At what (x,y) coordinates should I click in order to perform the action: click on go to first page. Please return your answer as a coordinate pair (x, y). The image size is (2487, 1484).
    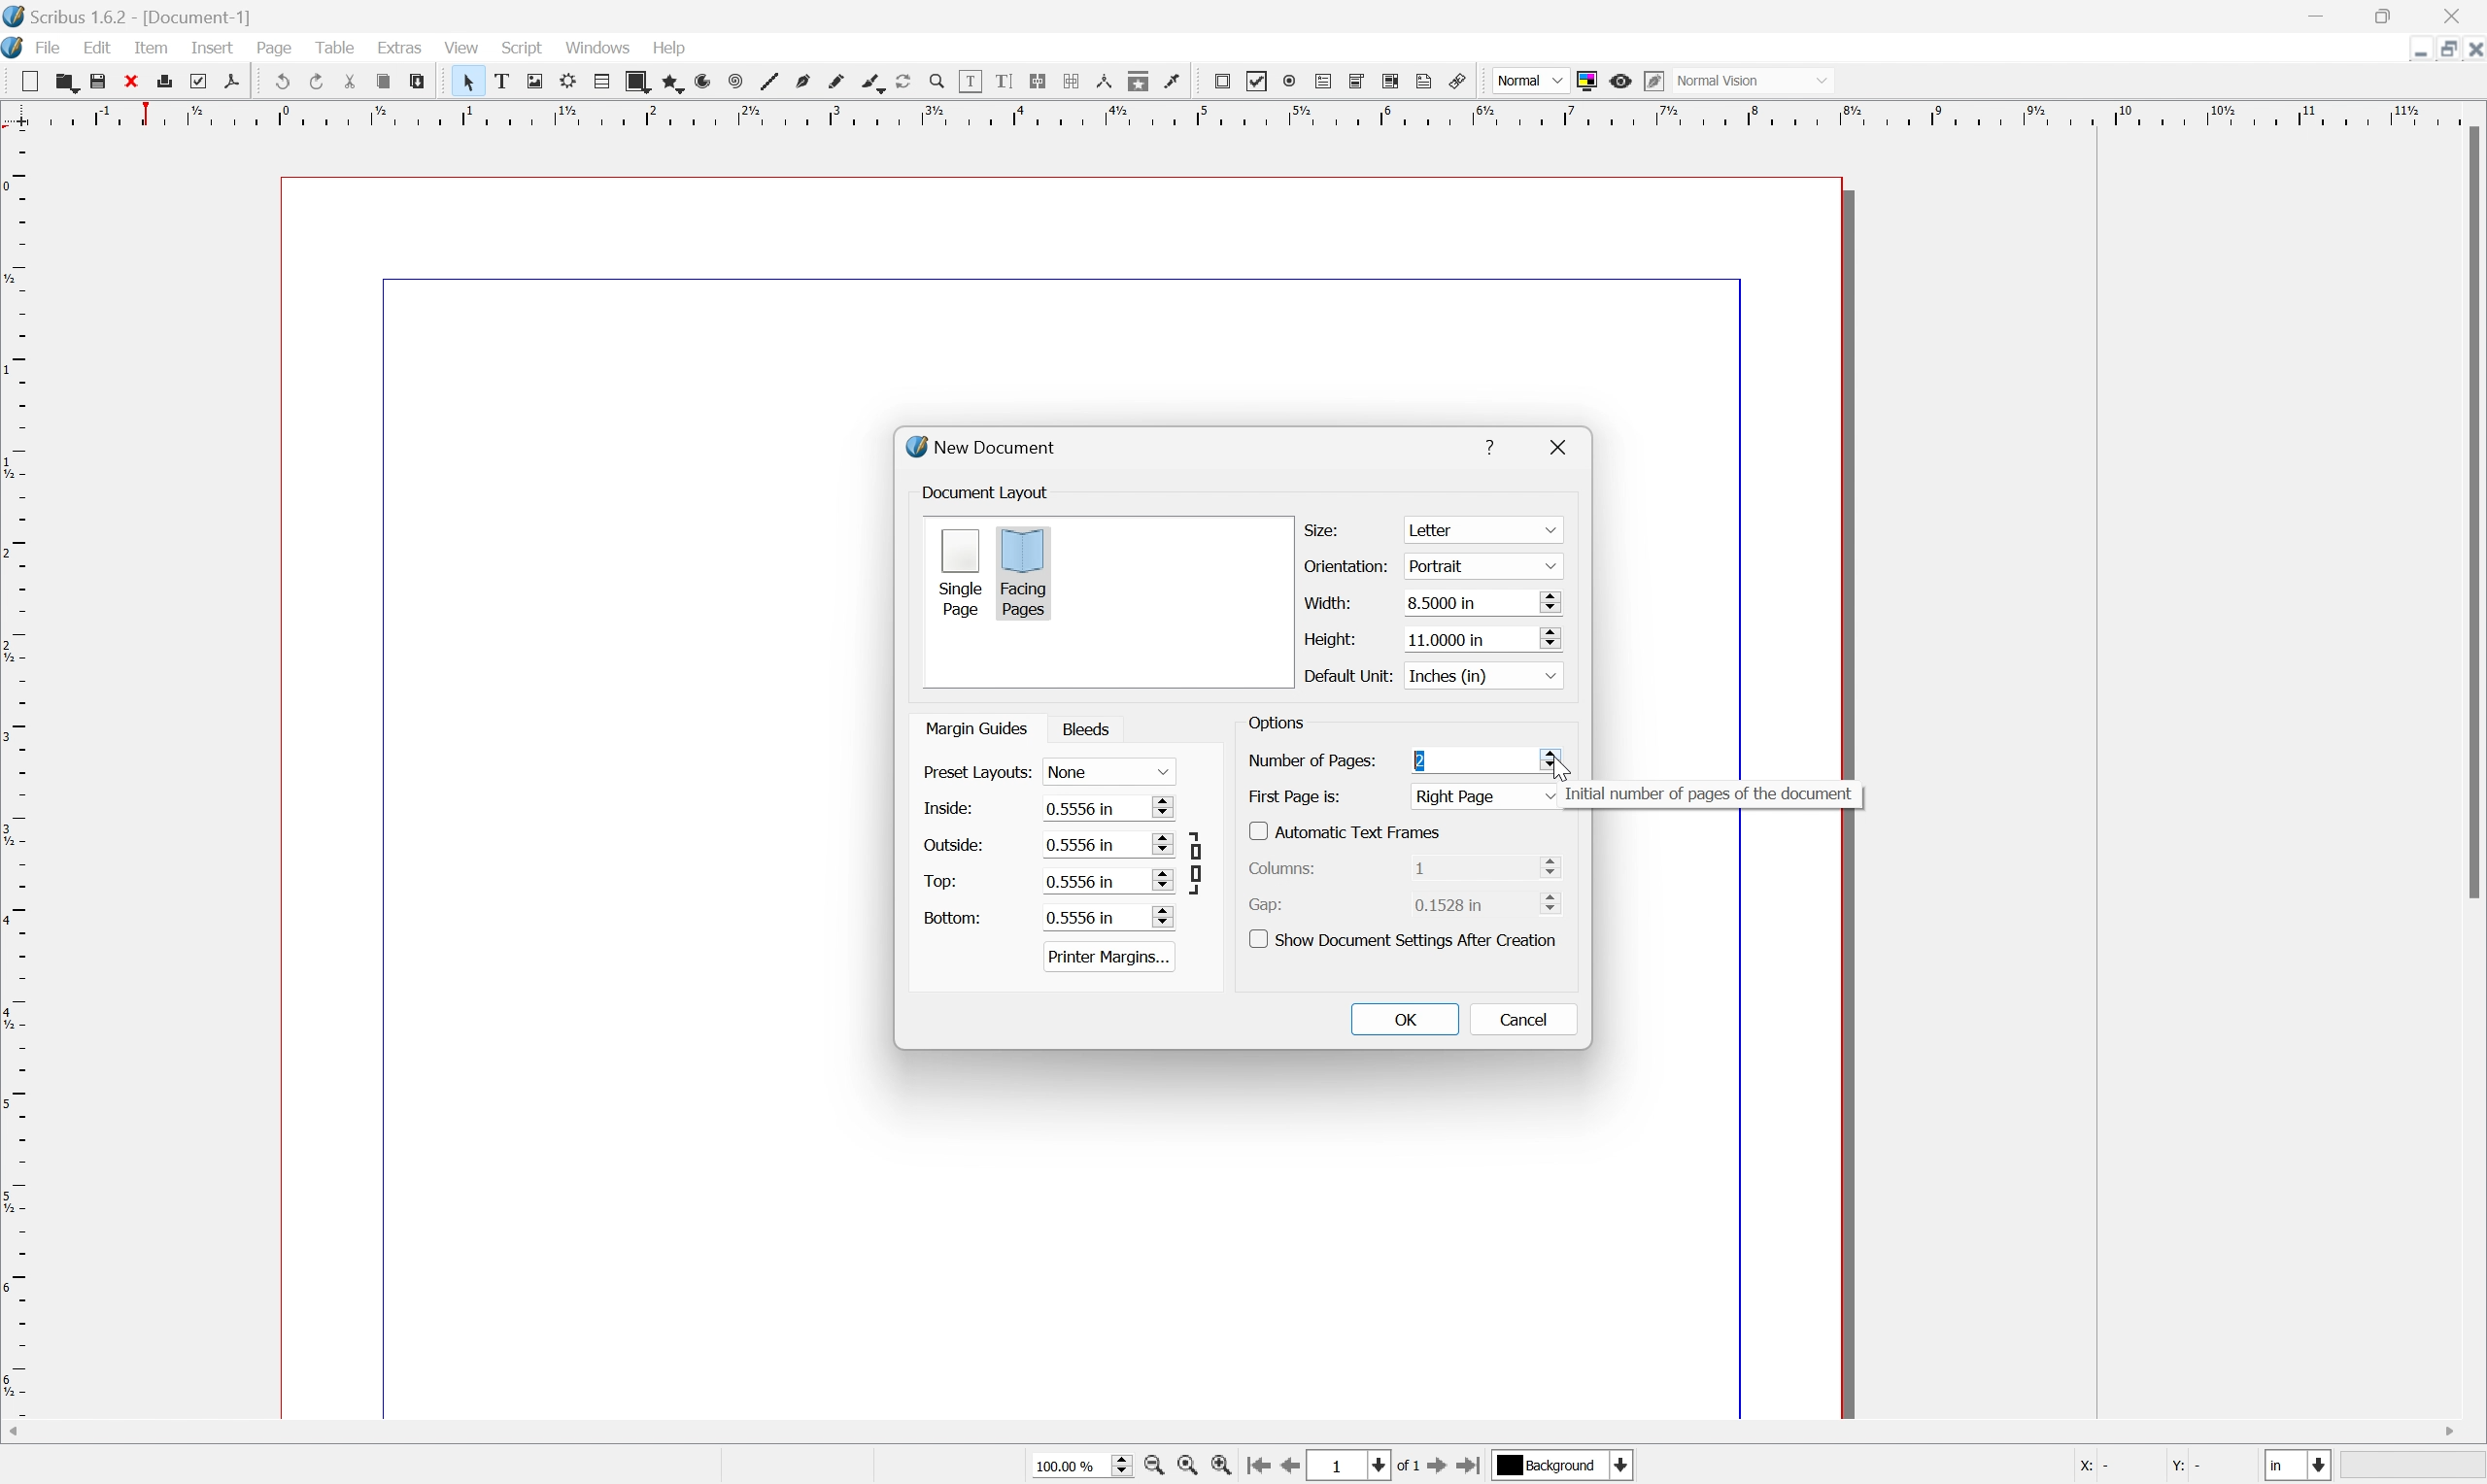
    Looking at the image, I should click on (1261, 1468).